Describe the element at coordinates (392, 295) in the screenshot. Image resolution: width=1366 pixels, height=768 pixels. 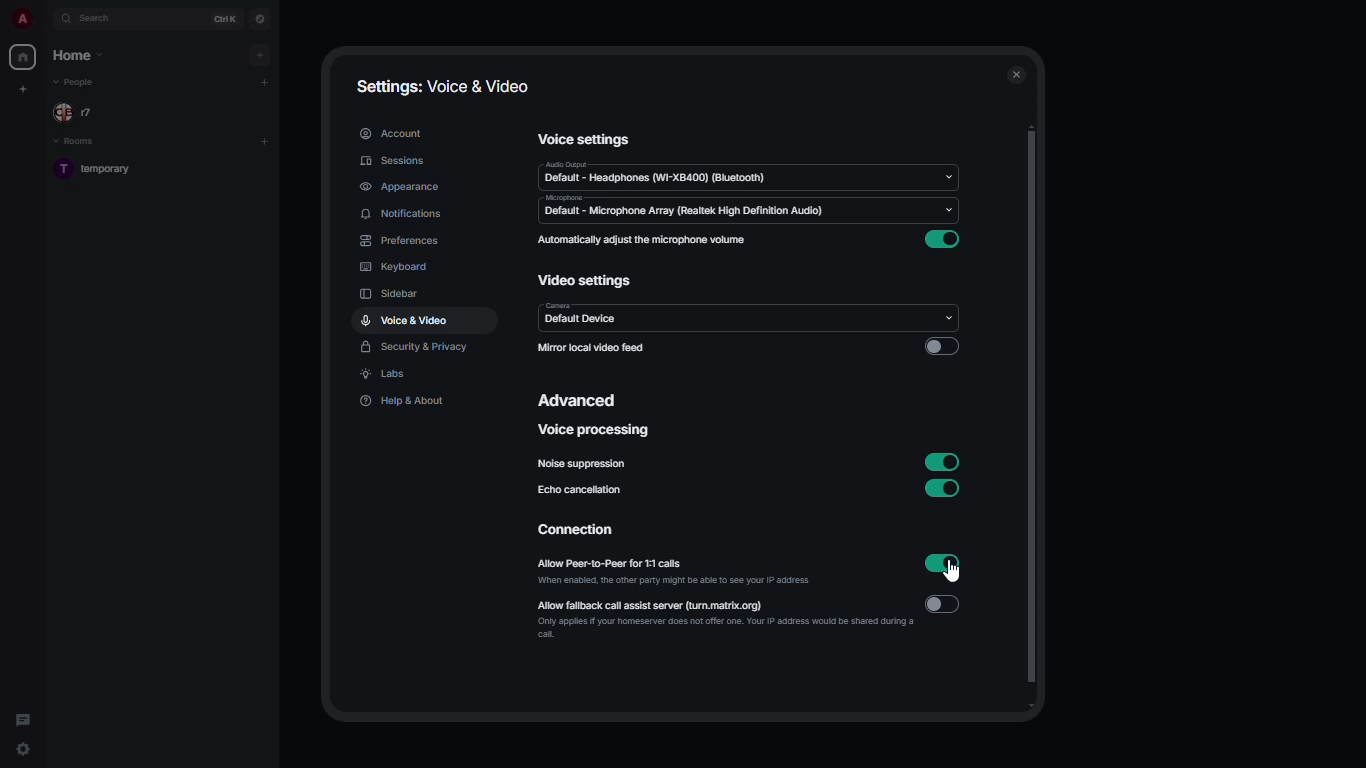
I see `sidebar` at that location.